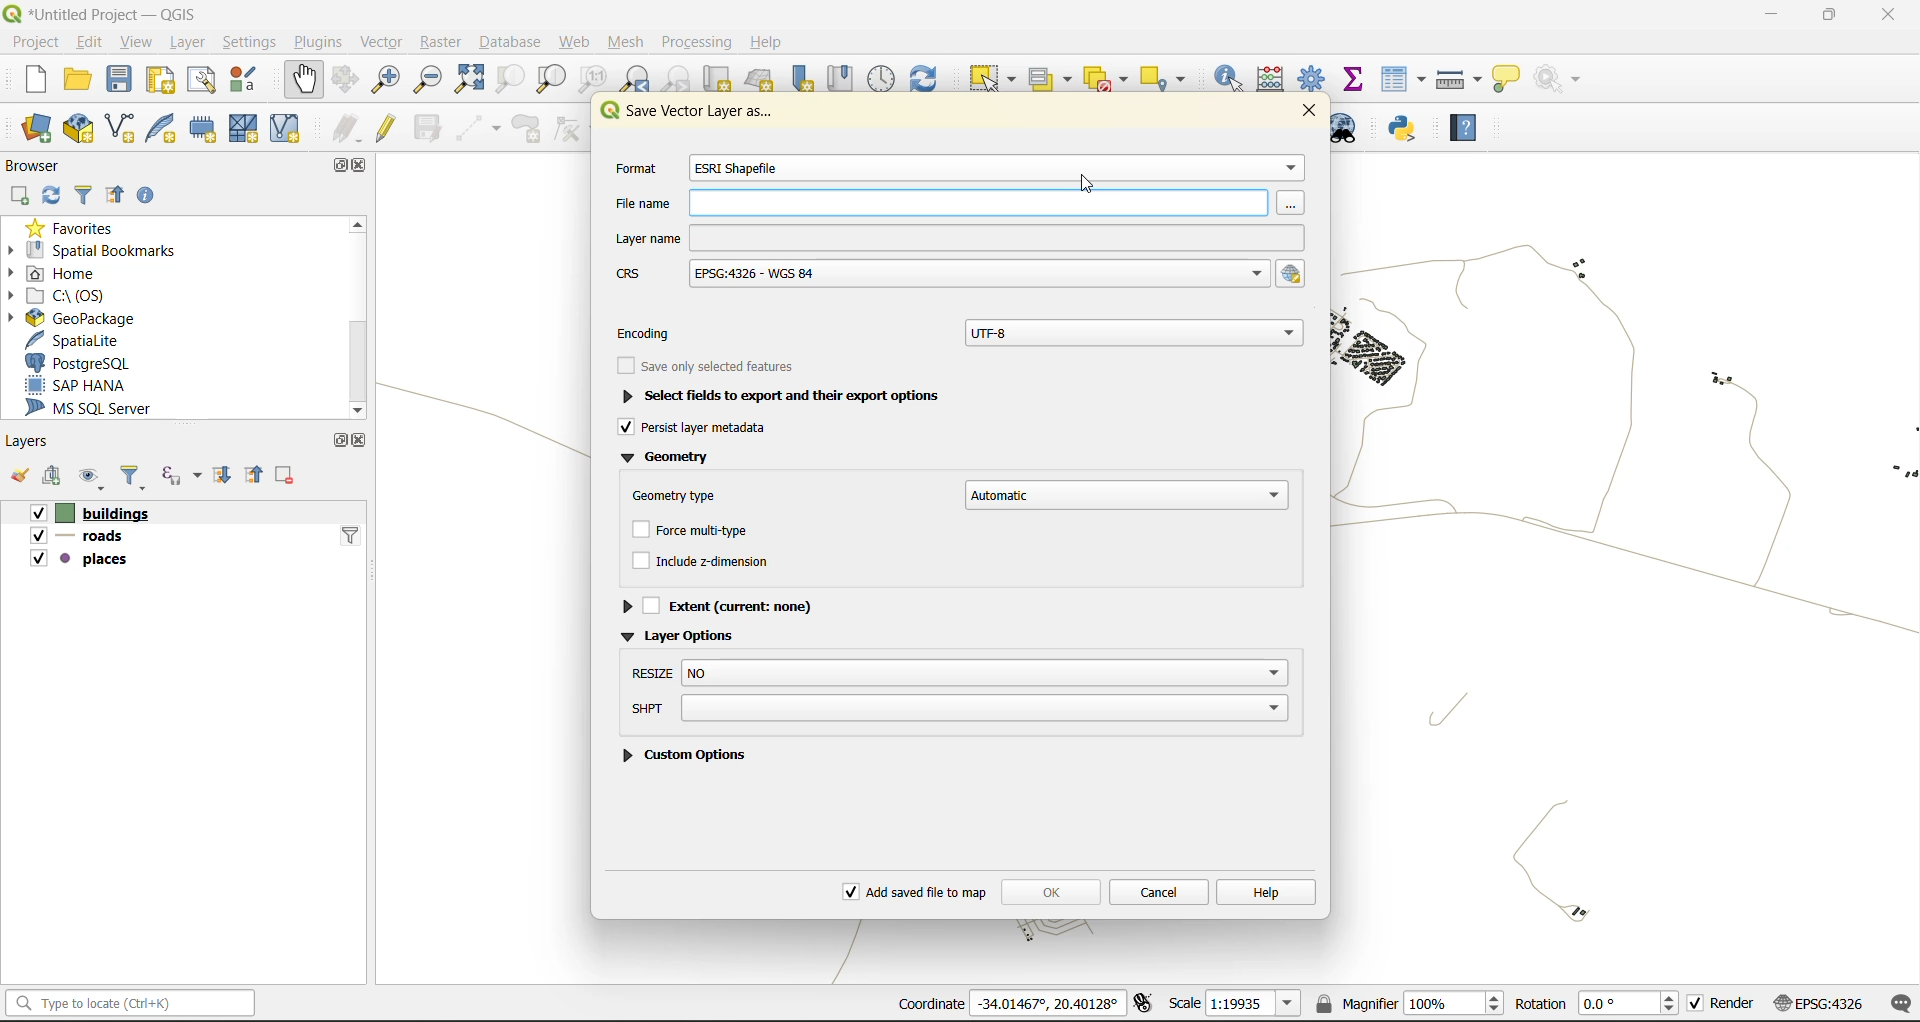  Describe the element at coordinates (505, 79) in the screenshot. I see `zoom selection` at that location.